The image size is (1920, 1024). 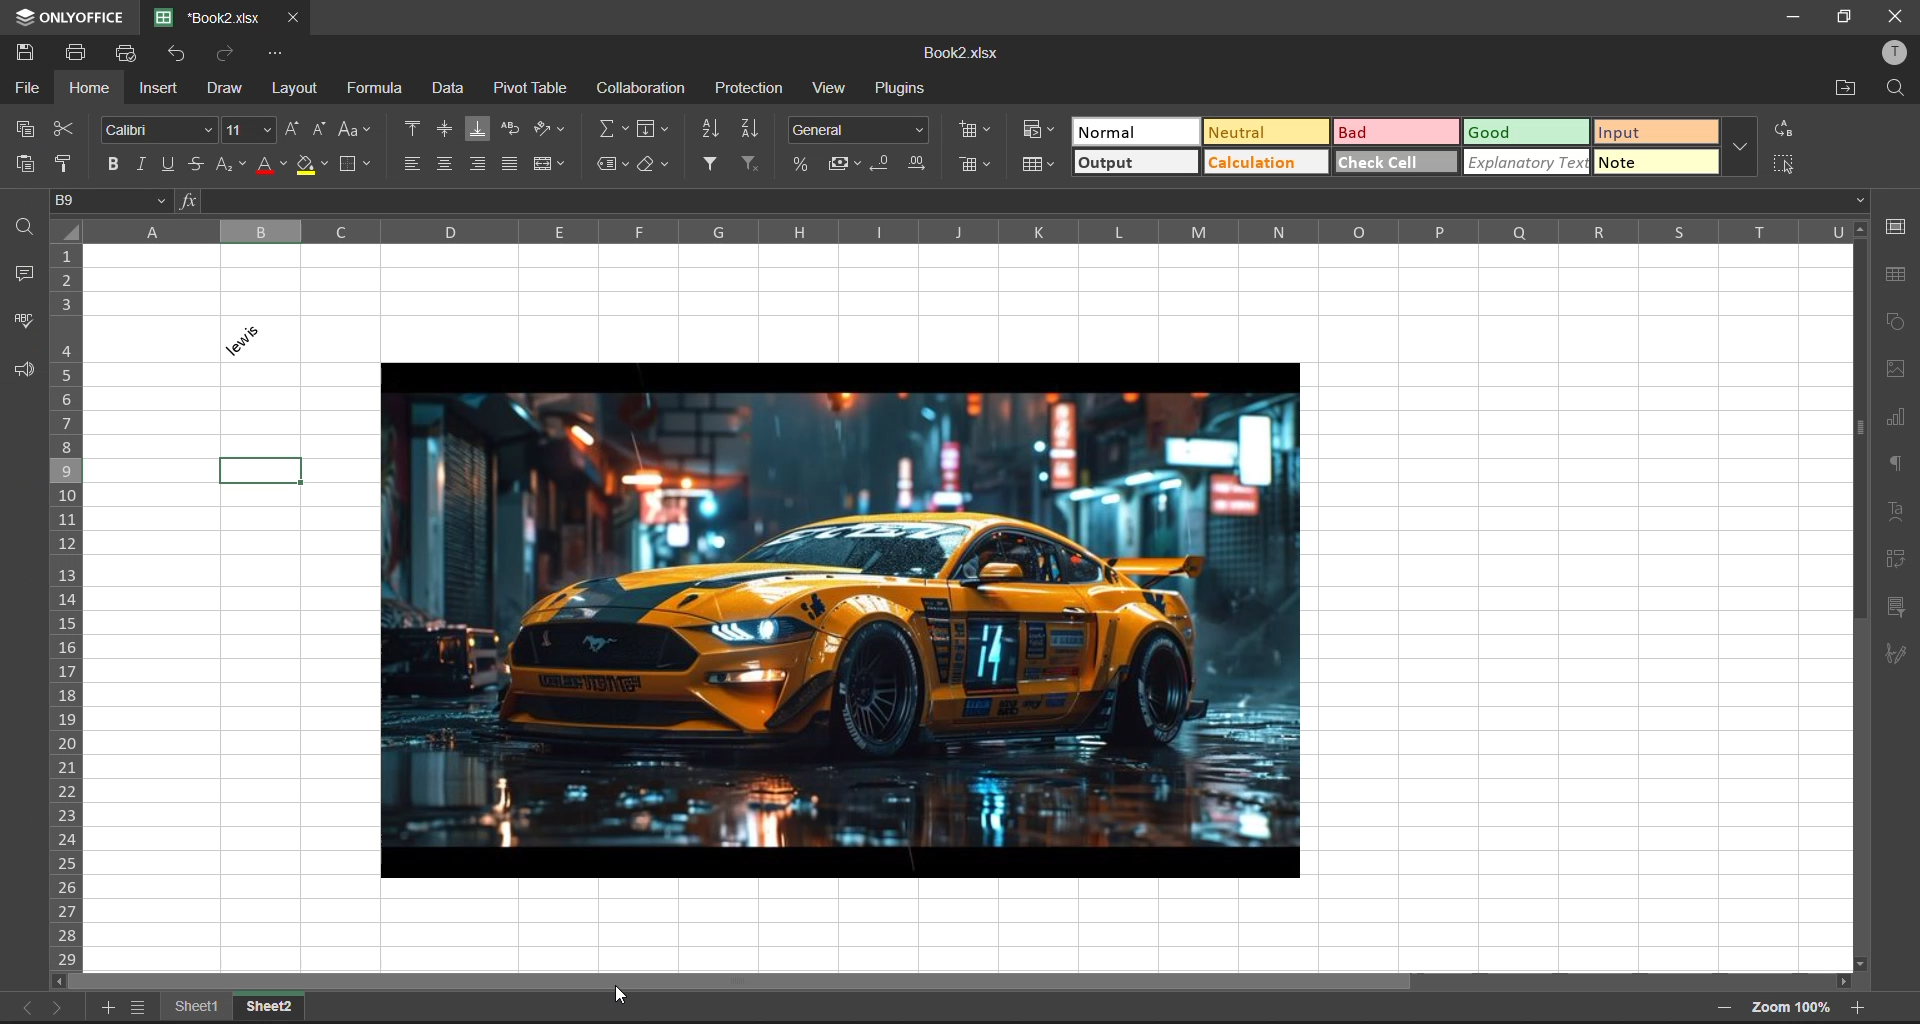 What do you see at coordinates (842, 613) in the screenshot?
I see `picture` at bounding box center [842, 613].